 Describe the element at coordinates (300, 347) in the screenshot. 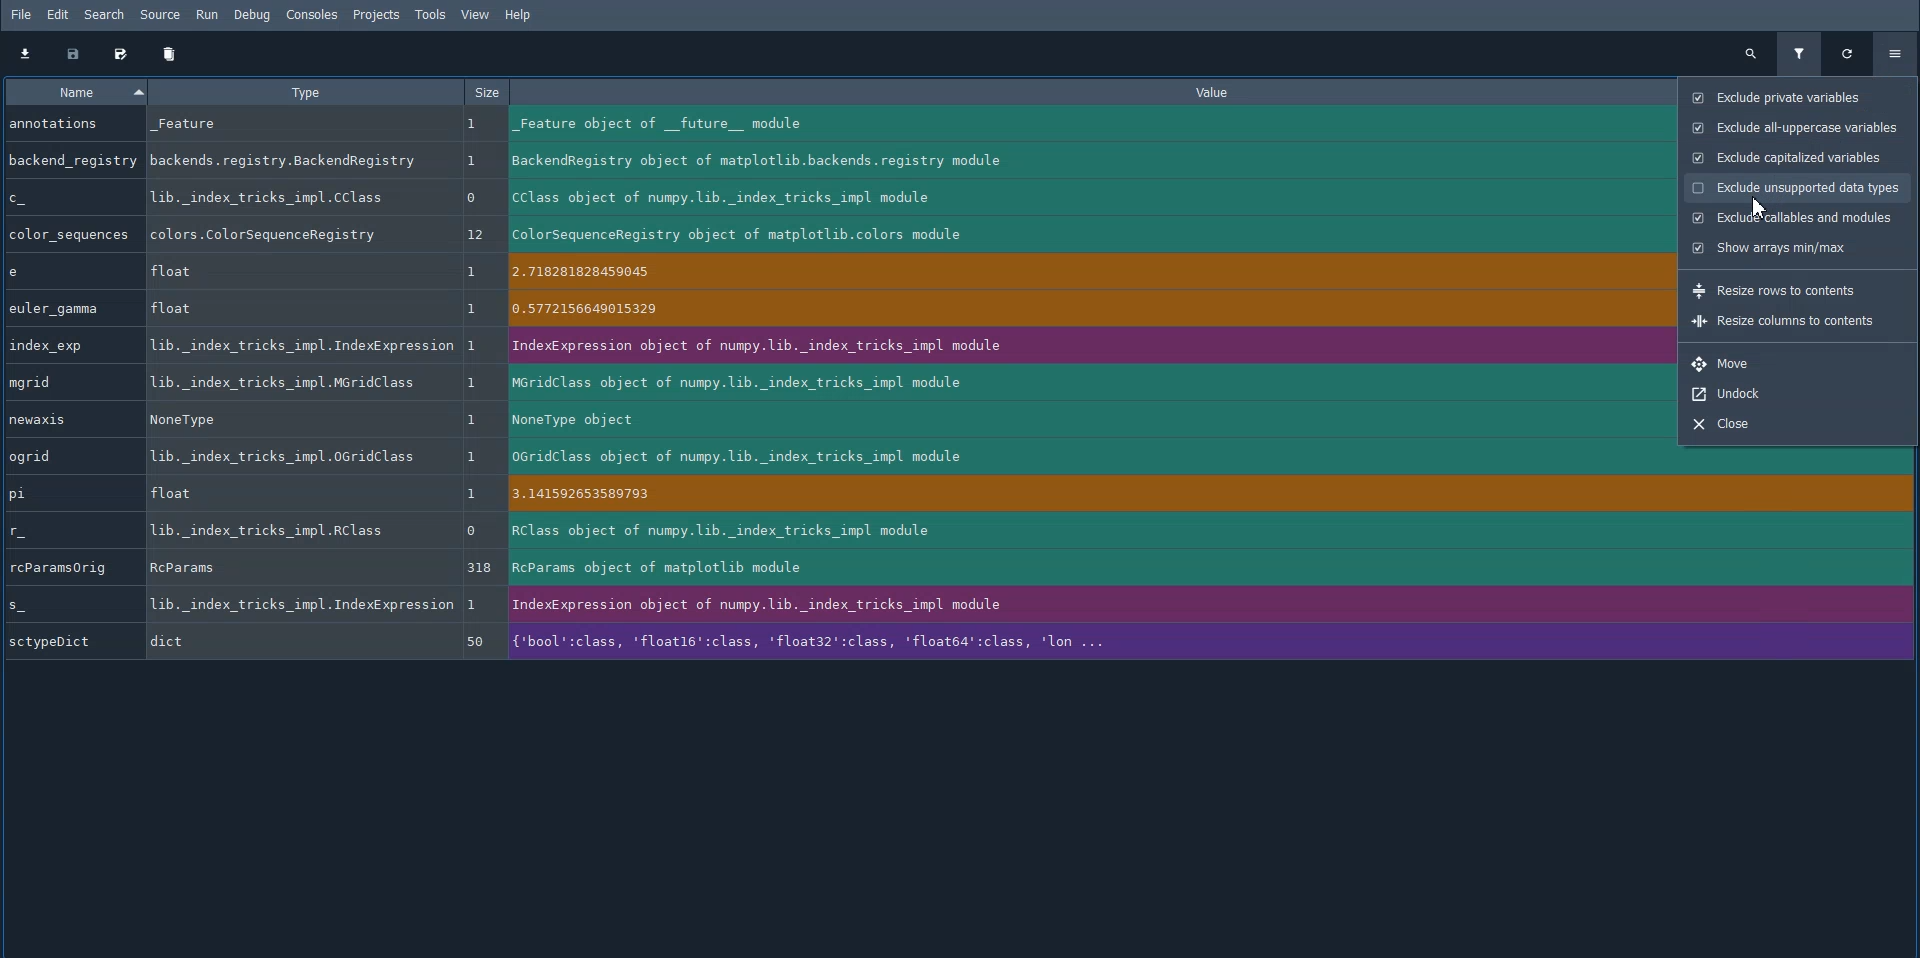

I see `type vlaue` at that location.